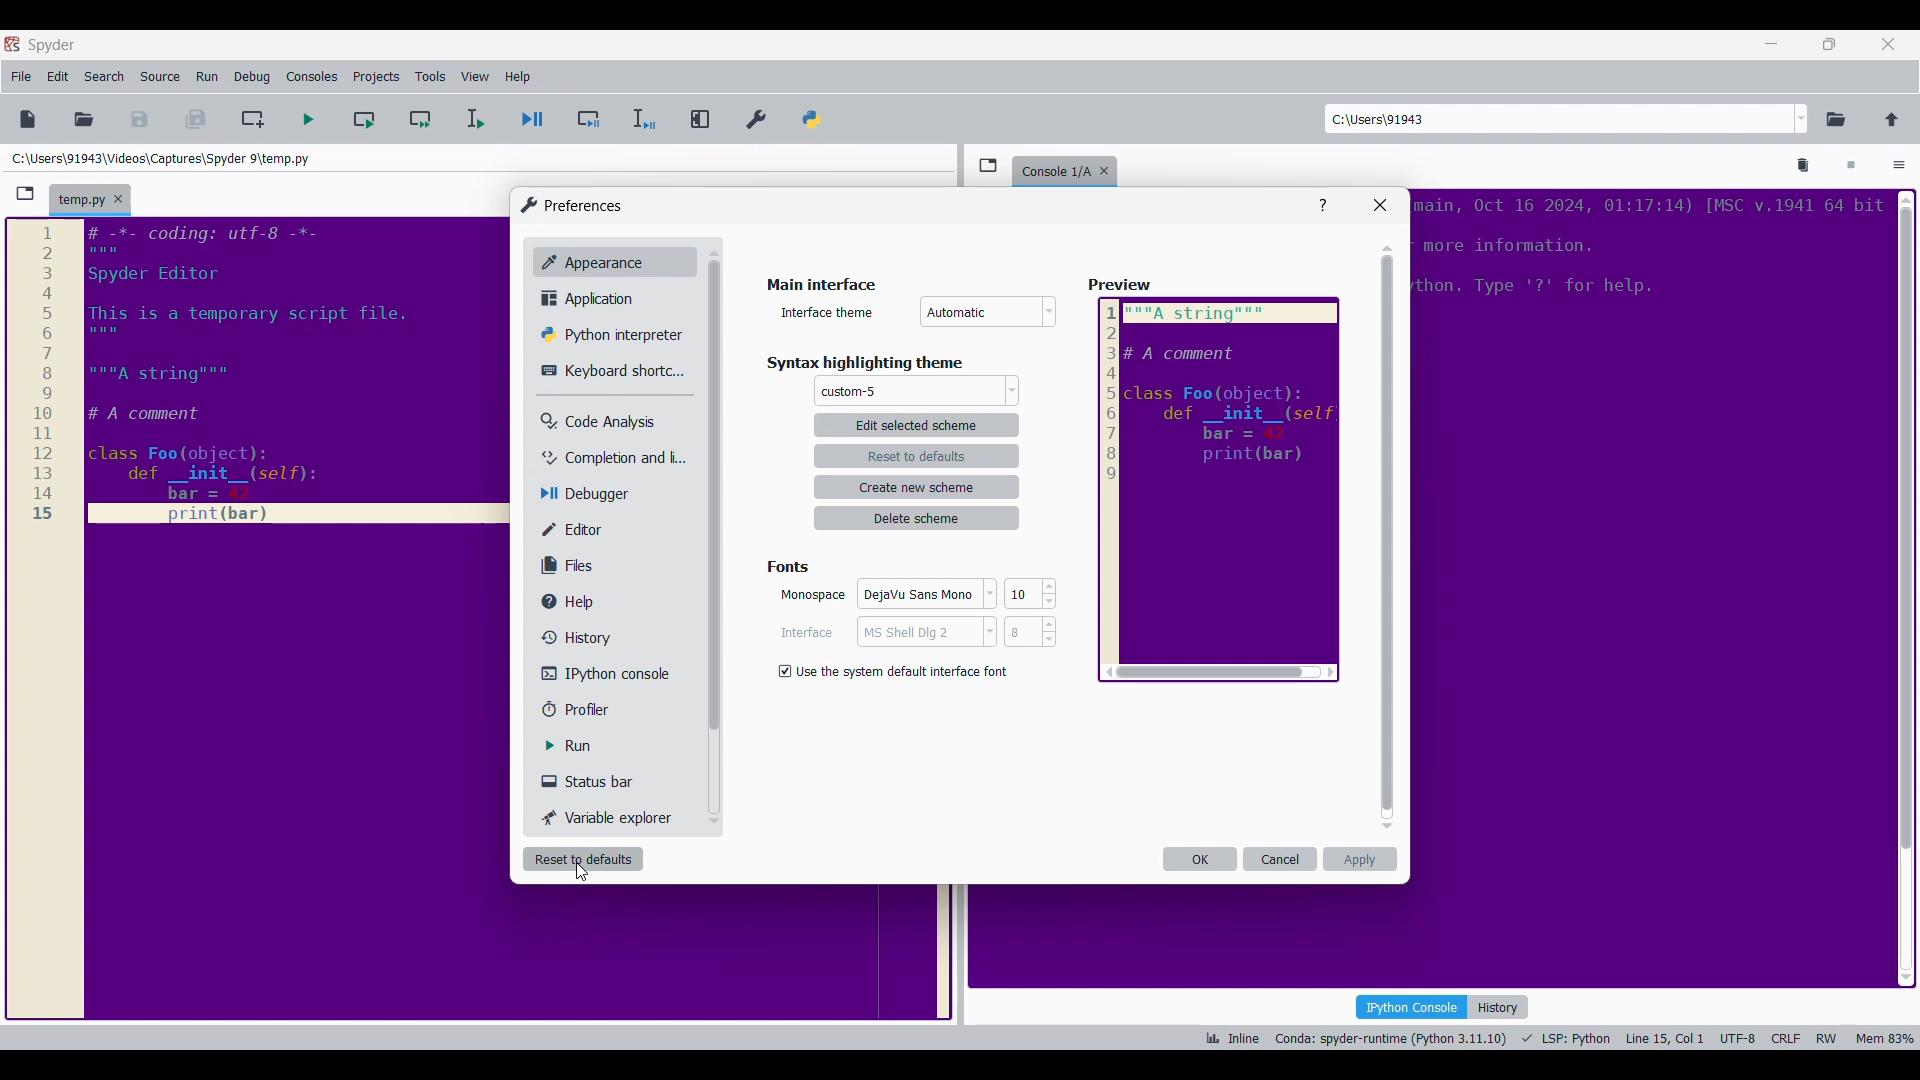  Describe the element at coordinates (812, 595) in the screenshot. I see `Indicates monospace settings` at that location.